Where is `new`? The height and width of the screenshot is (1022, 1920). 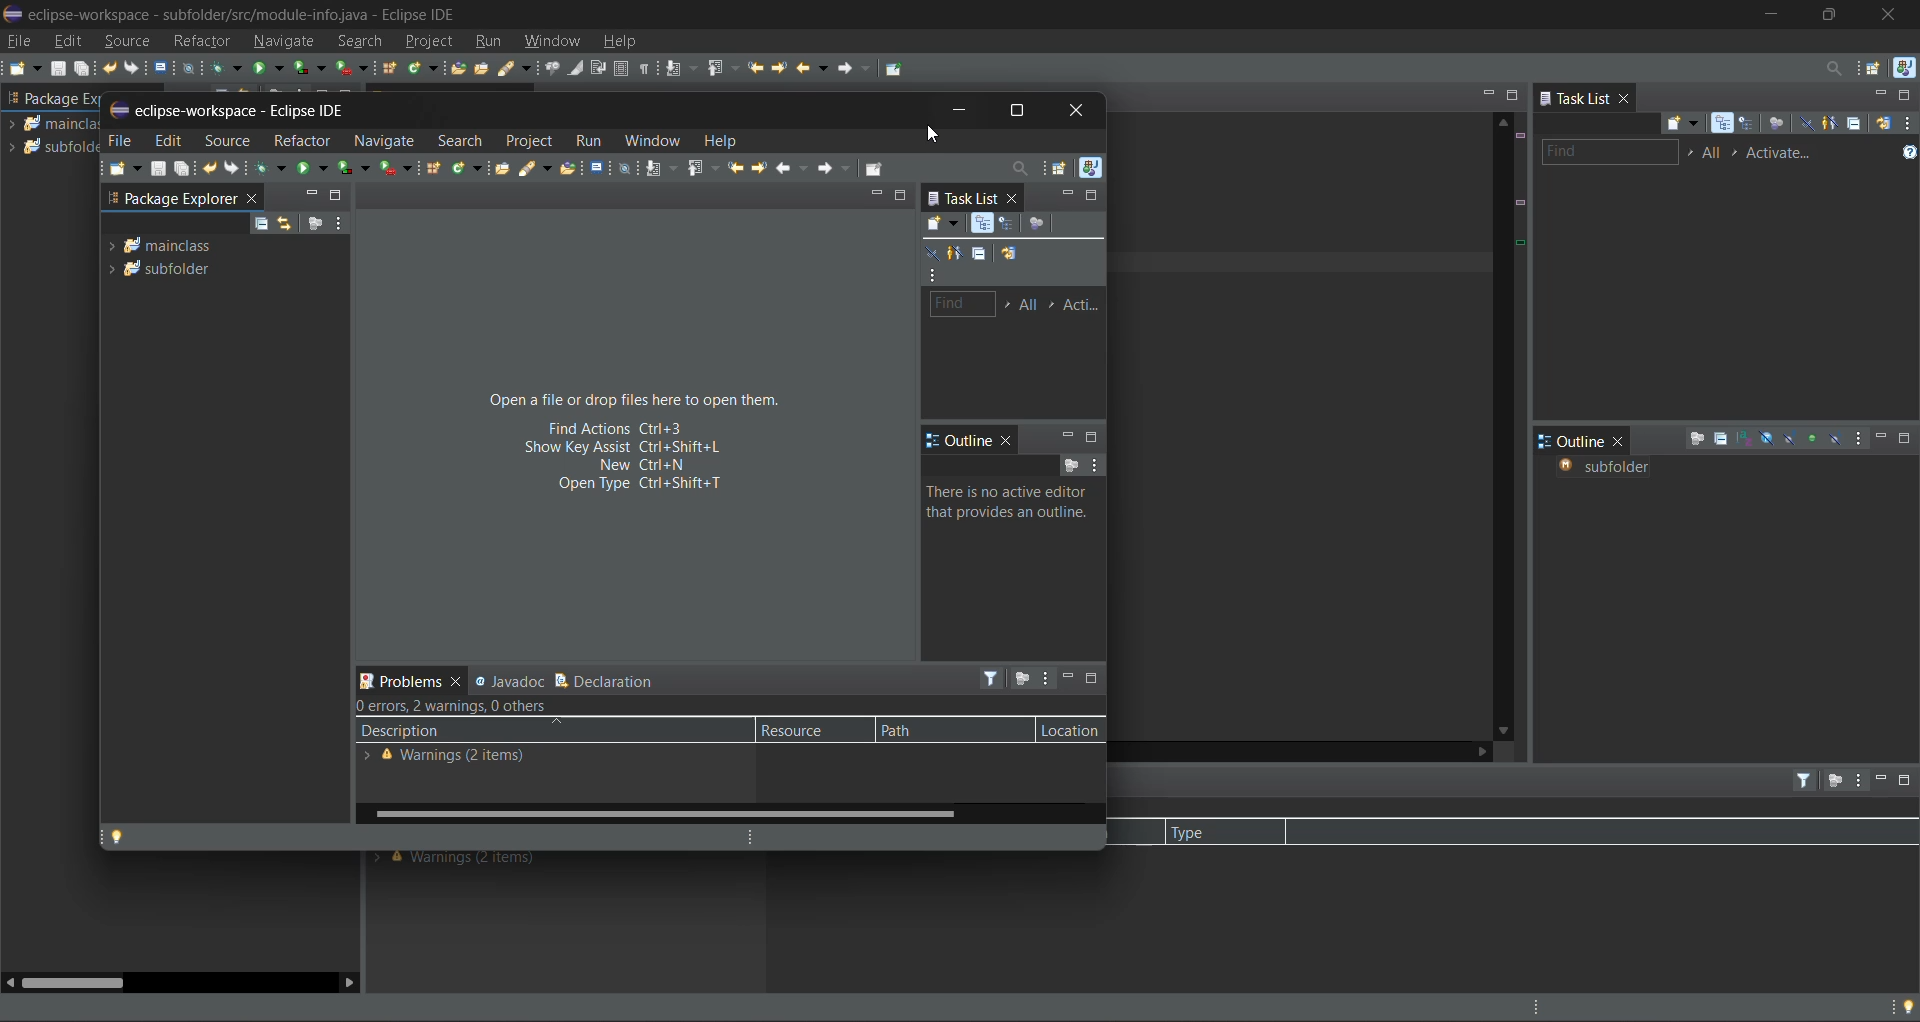 new is located at coordinates (127, 171).